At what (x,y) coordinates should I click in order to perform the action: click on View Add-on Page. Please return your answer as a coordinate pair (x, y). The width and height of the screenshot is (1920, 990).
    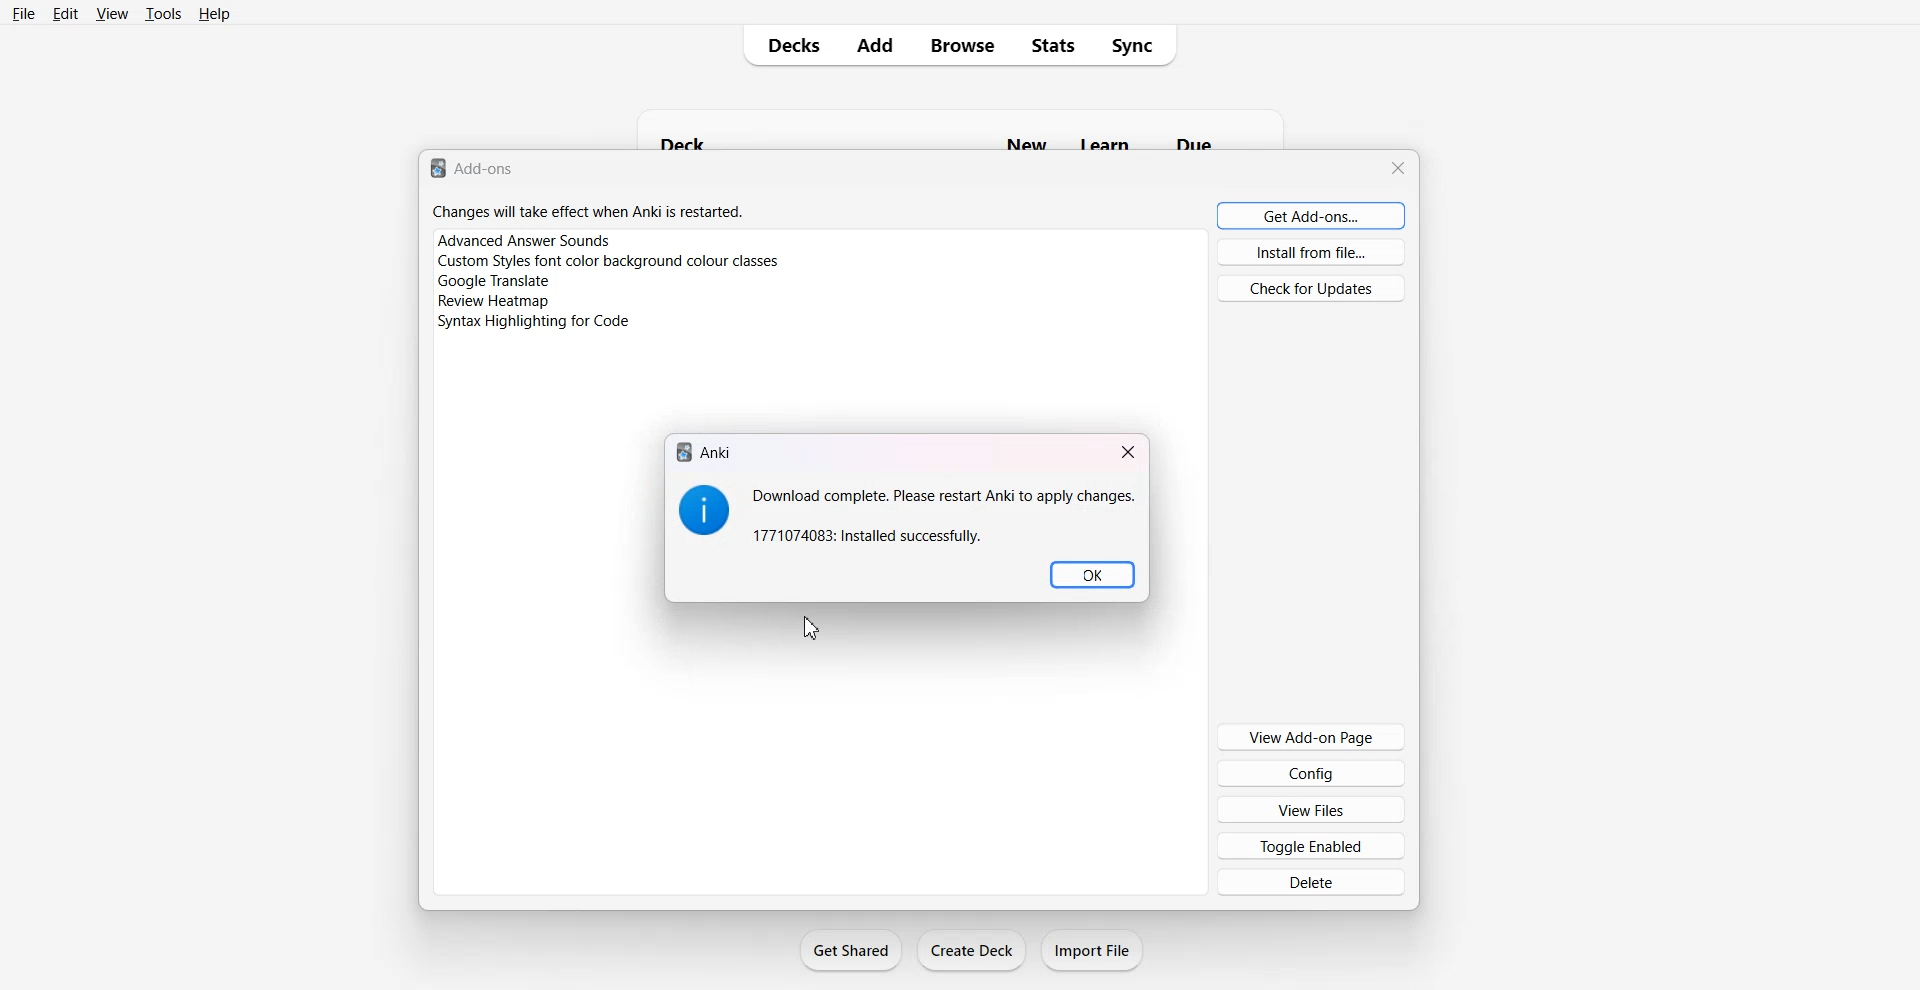
    Looking at the image, I should click on (1312, 737).